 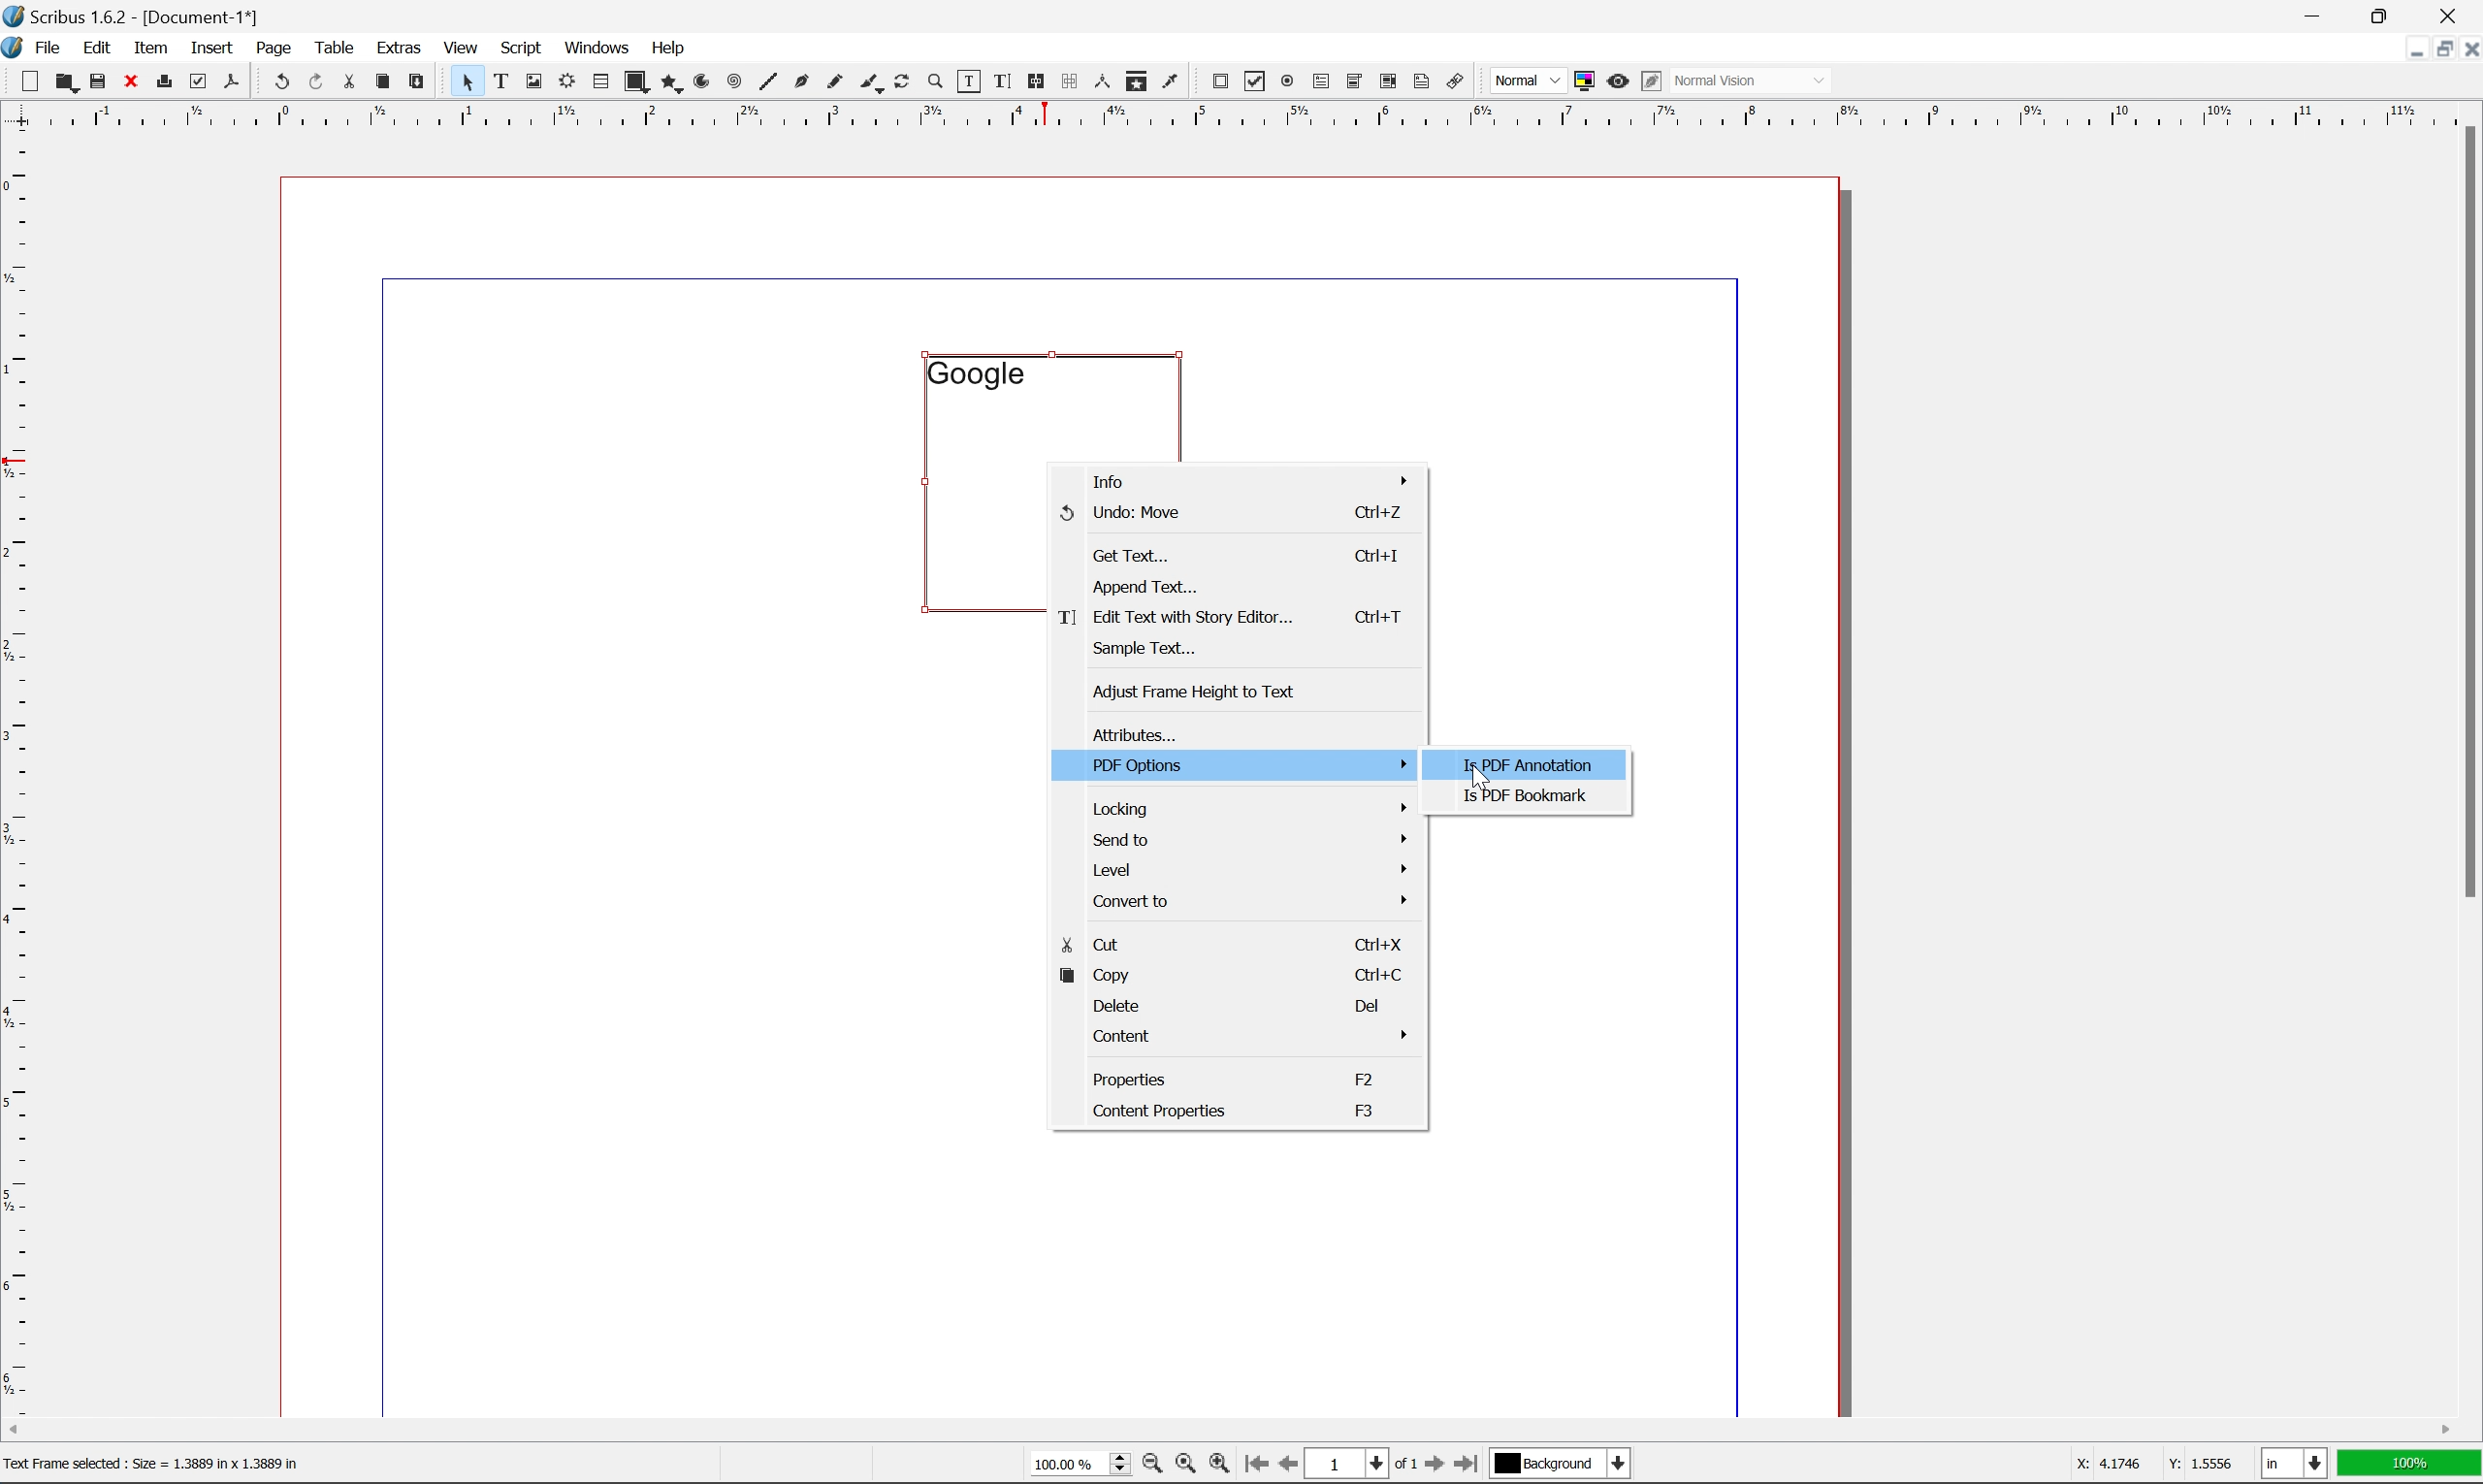 I want to click on print, so click(x=163, y=83).